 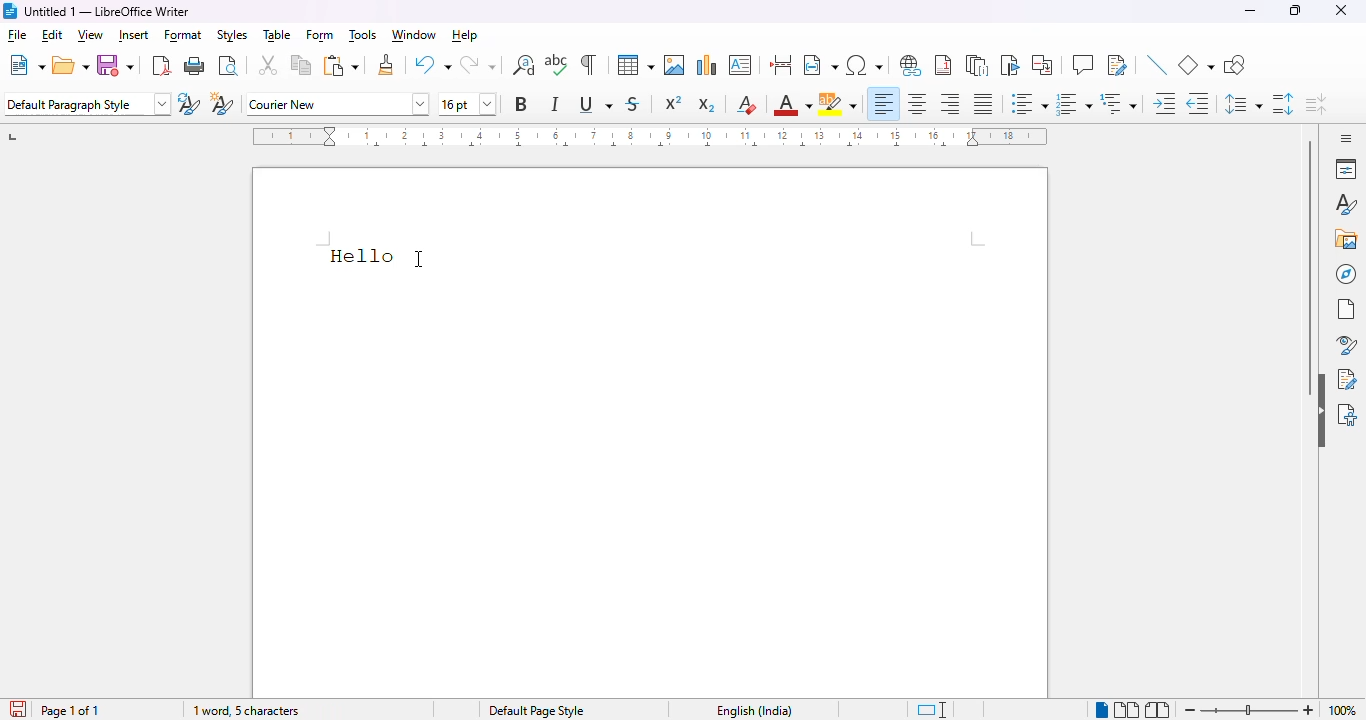 What do you see at coordinates (1165, 104) in the screenshot?
I see `increase indent` at bounding box center [1165, 104].